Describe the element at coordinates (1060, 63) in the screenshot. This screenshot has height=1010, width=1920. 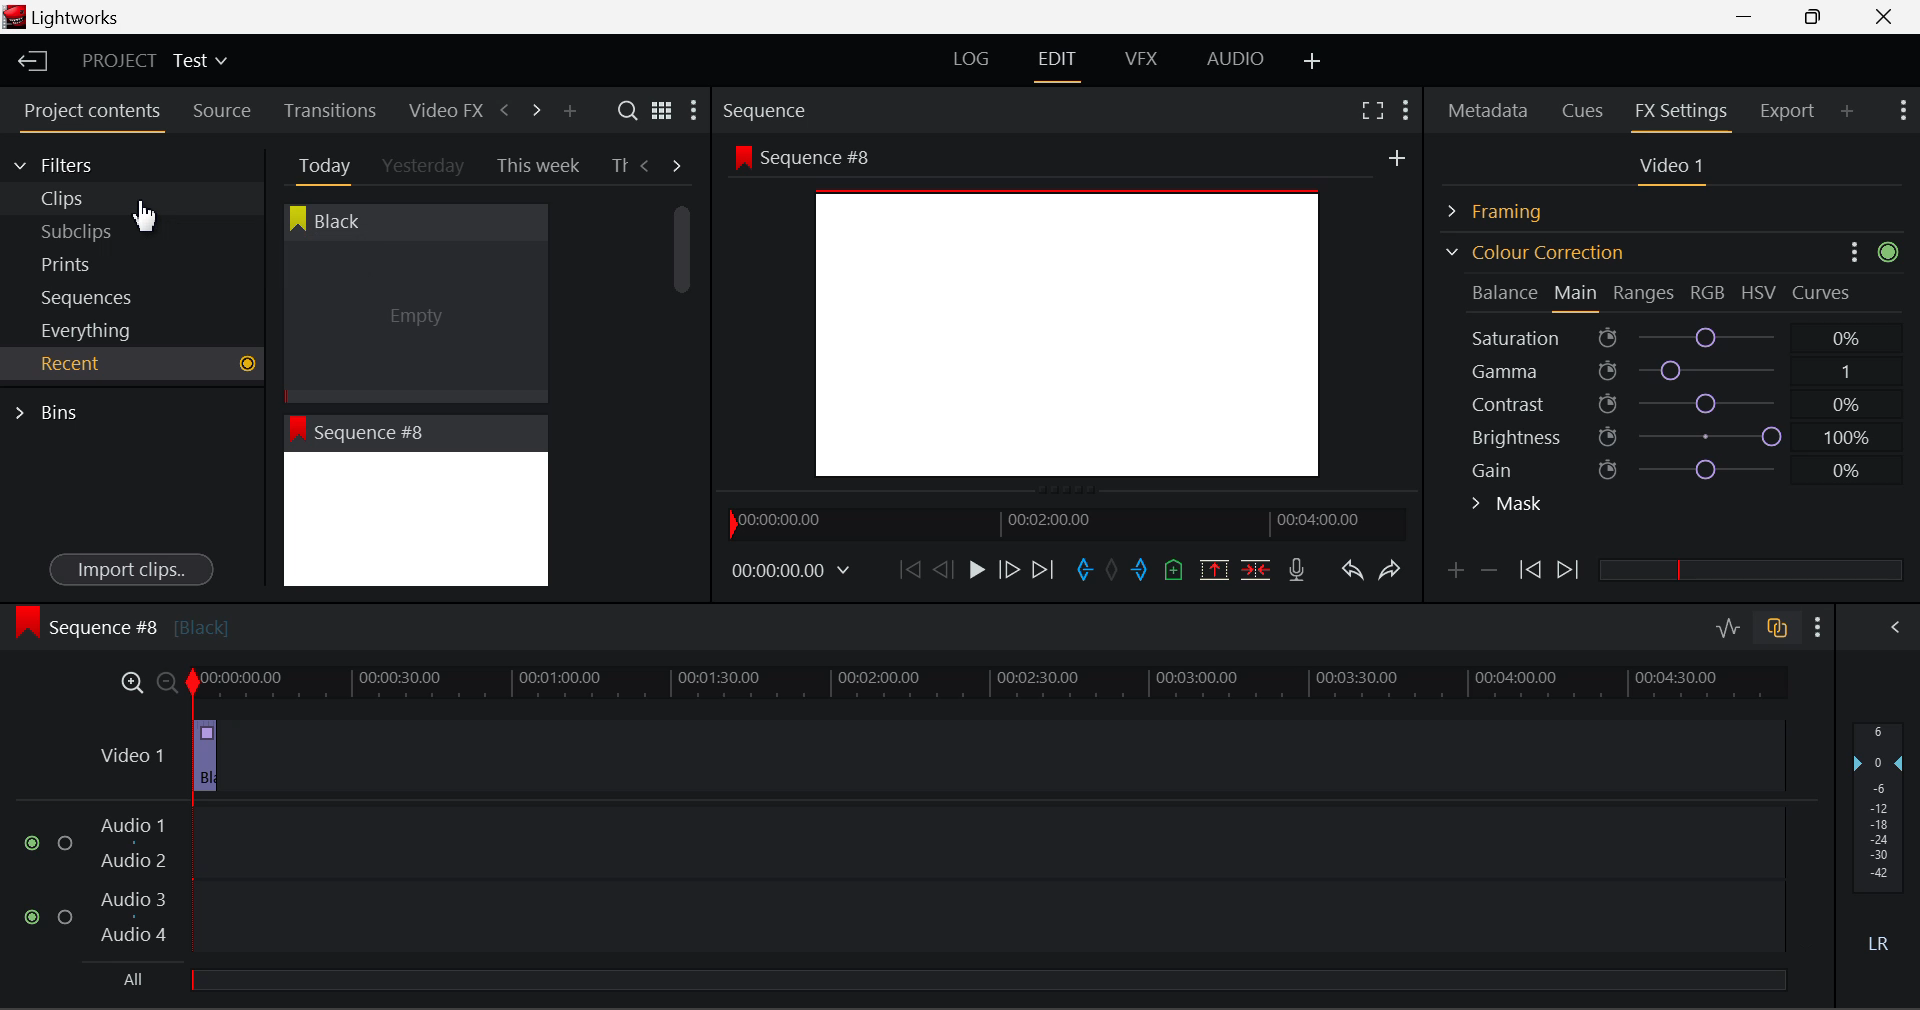
I see `EDIT Layout` at that location.